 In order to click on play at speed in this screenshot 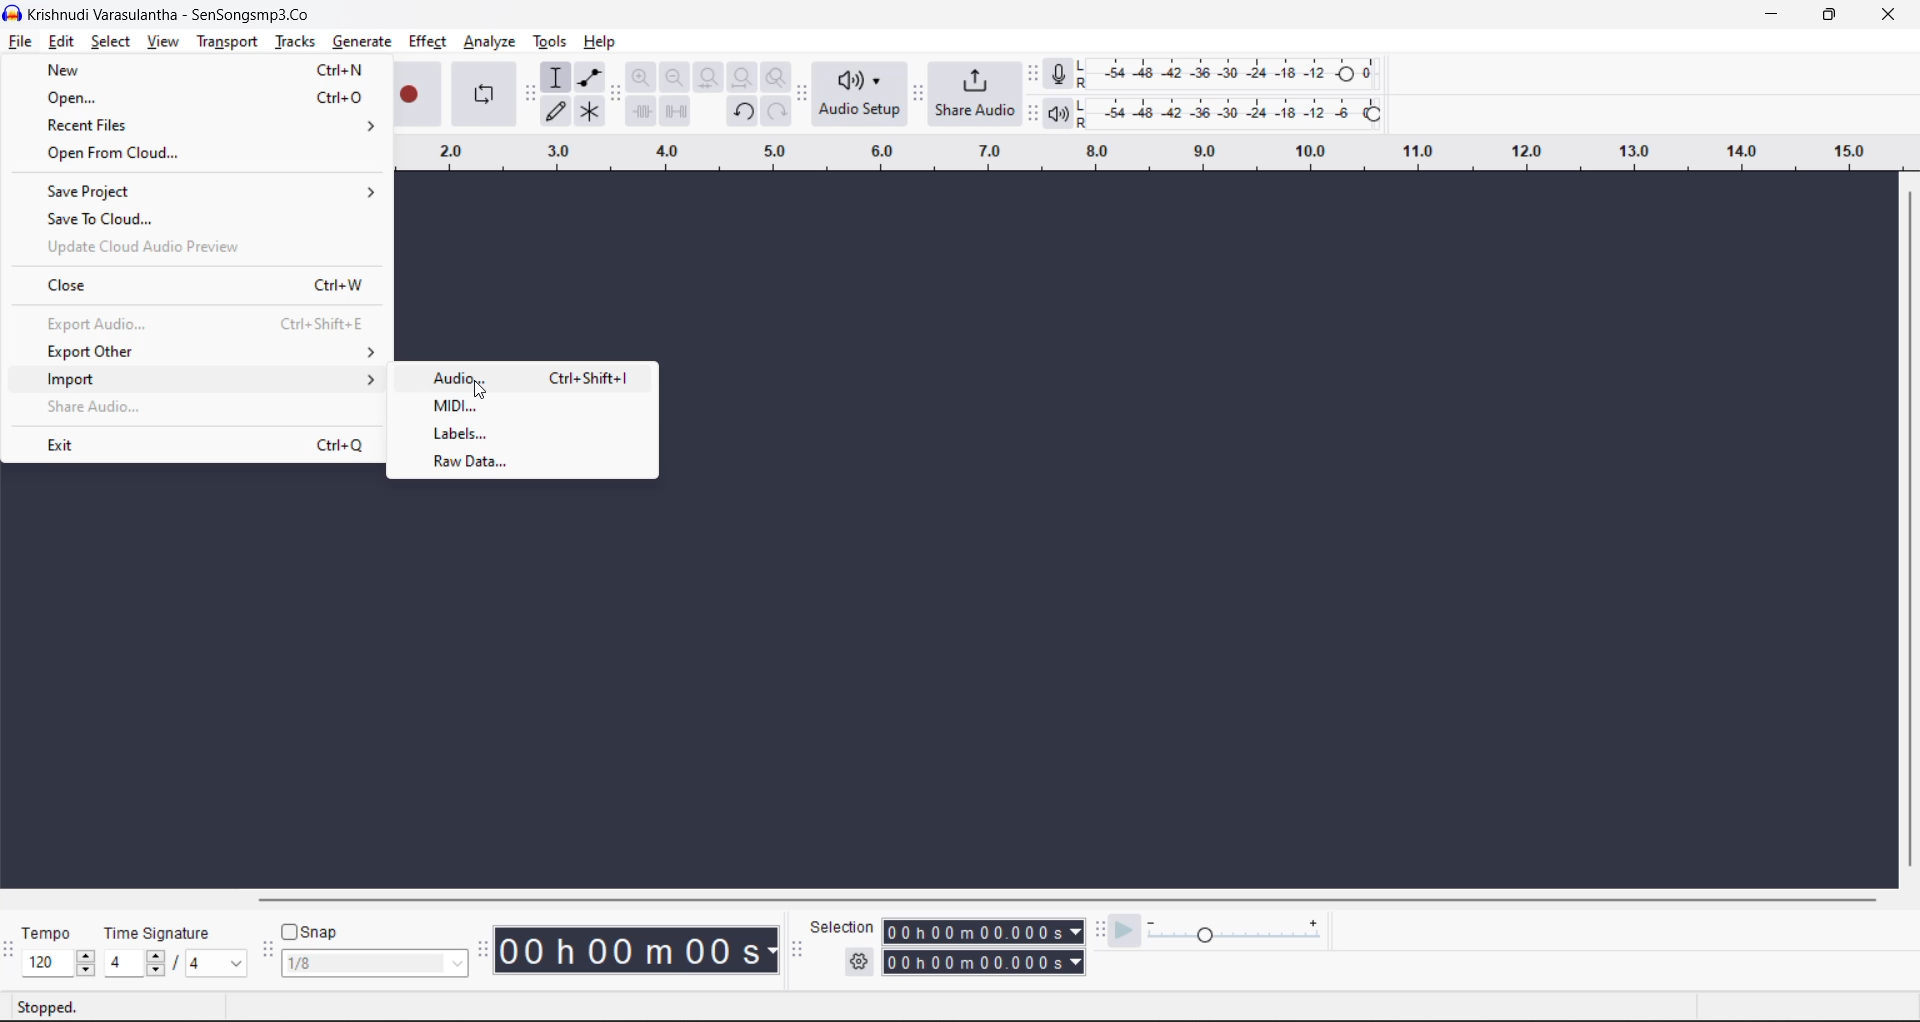, I will do `click(1124, 931)`.